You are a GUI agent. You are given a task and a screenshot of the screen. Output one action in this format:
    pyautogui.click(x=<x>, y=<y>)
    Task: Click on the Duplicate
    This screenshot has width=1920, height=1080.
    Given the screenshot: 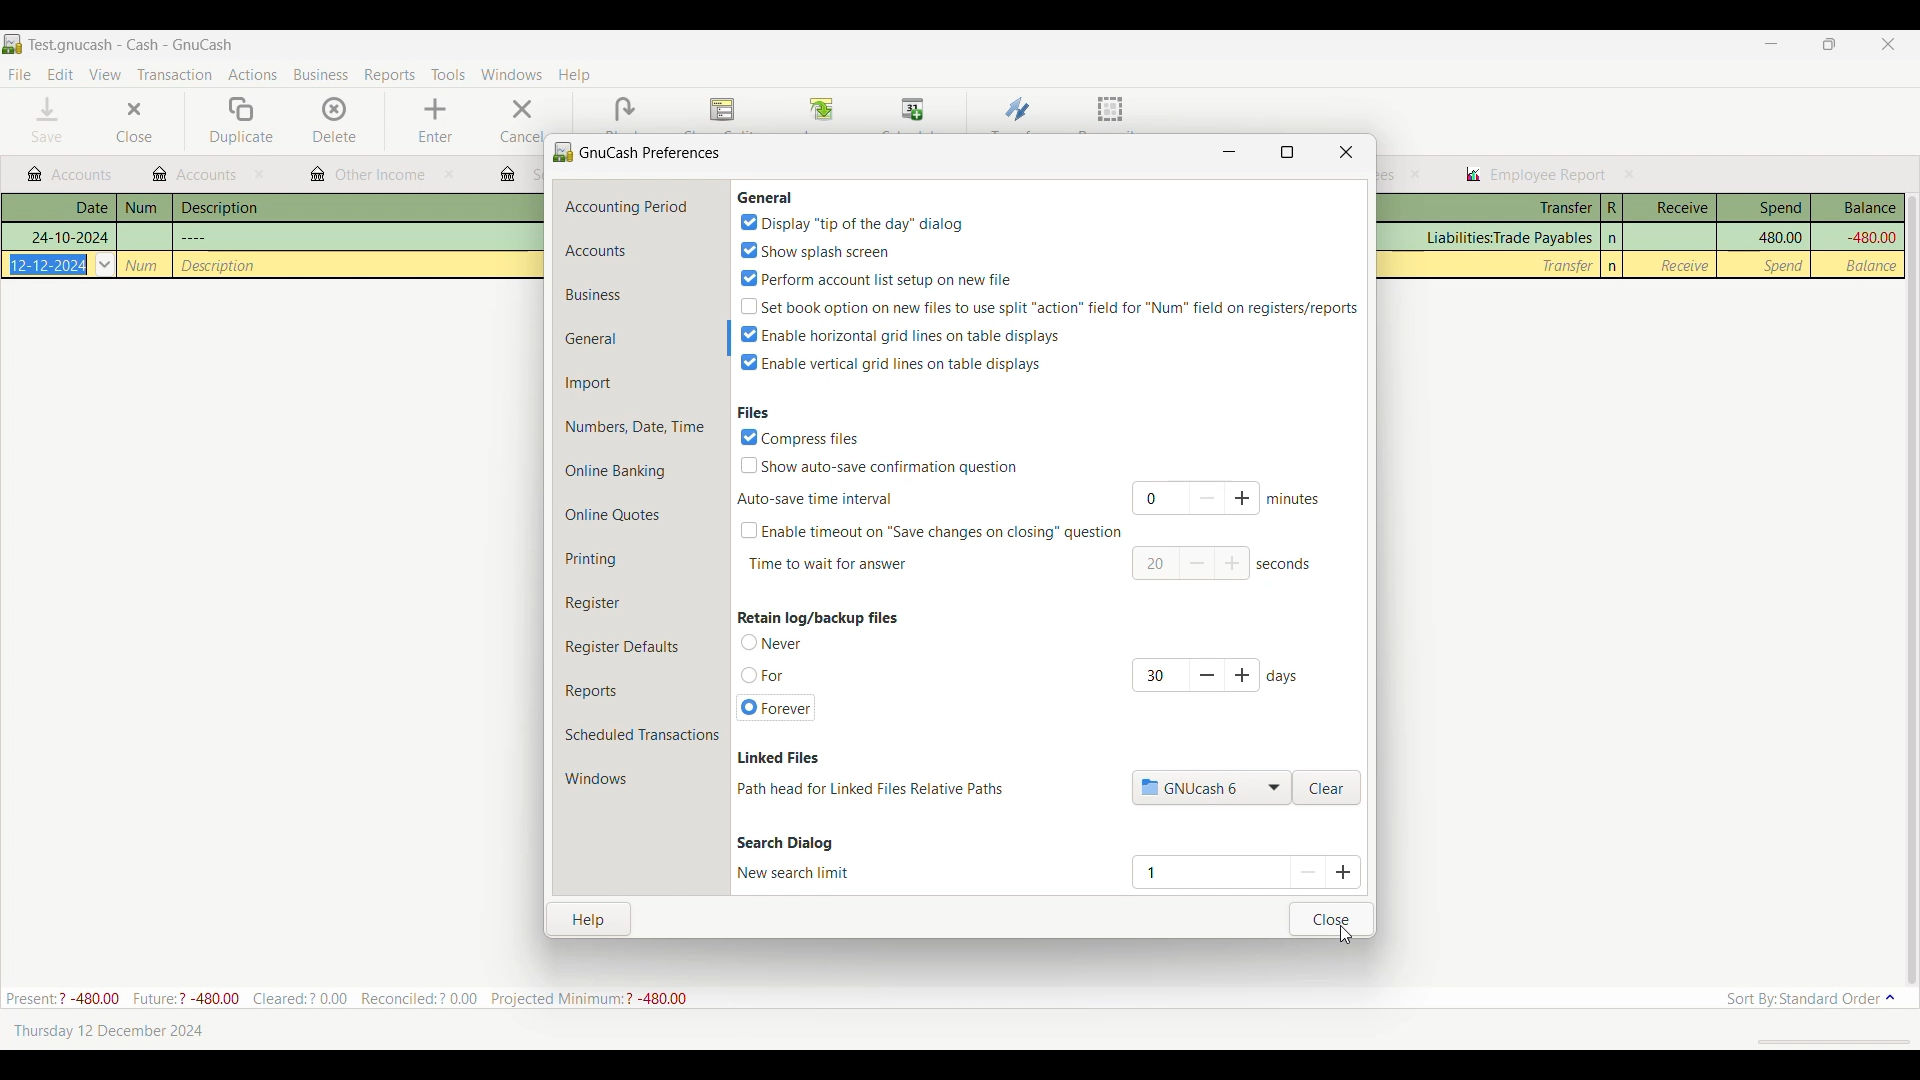 What is the action you would take?
    pyautogui.click(x=241, y=121)
    